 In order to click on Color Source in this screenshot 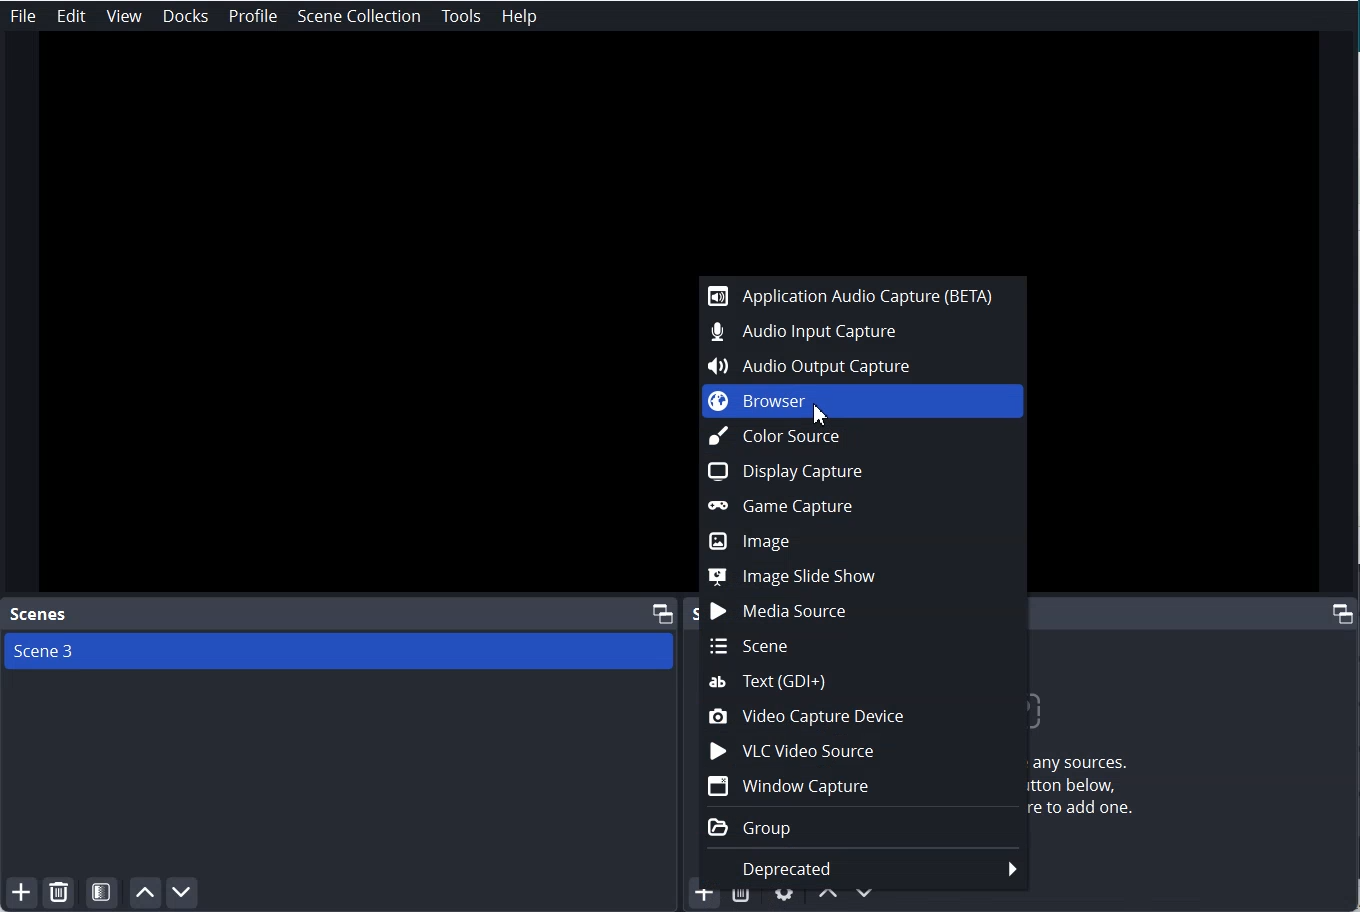, I will do `click(863, 437)`.